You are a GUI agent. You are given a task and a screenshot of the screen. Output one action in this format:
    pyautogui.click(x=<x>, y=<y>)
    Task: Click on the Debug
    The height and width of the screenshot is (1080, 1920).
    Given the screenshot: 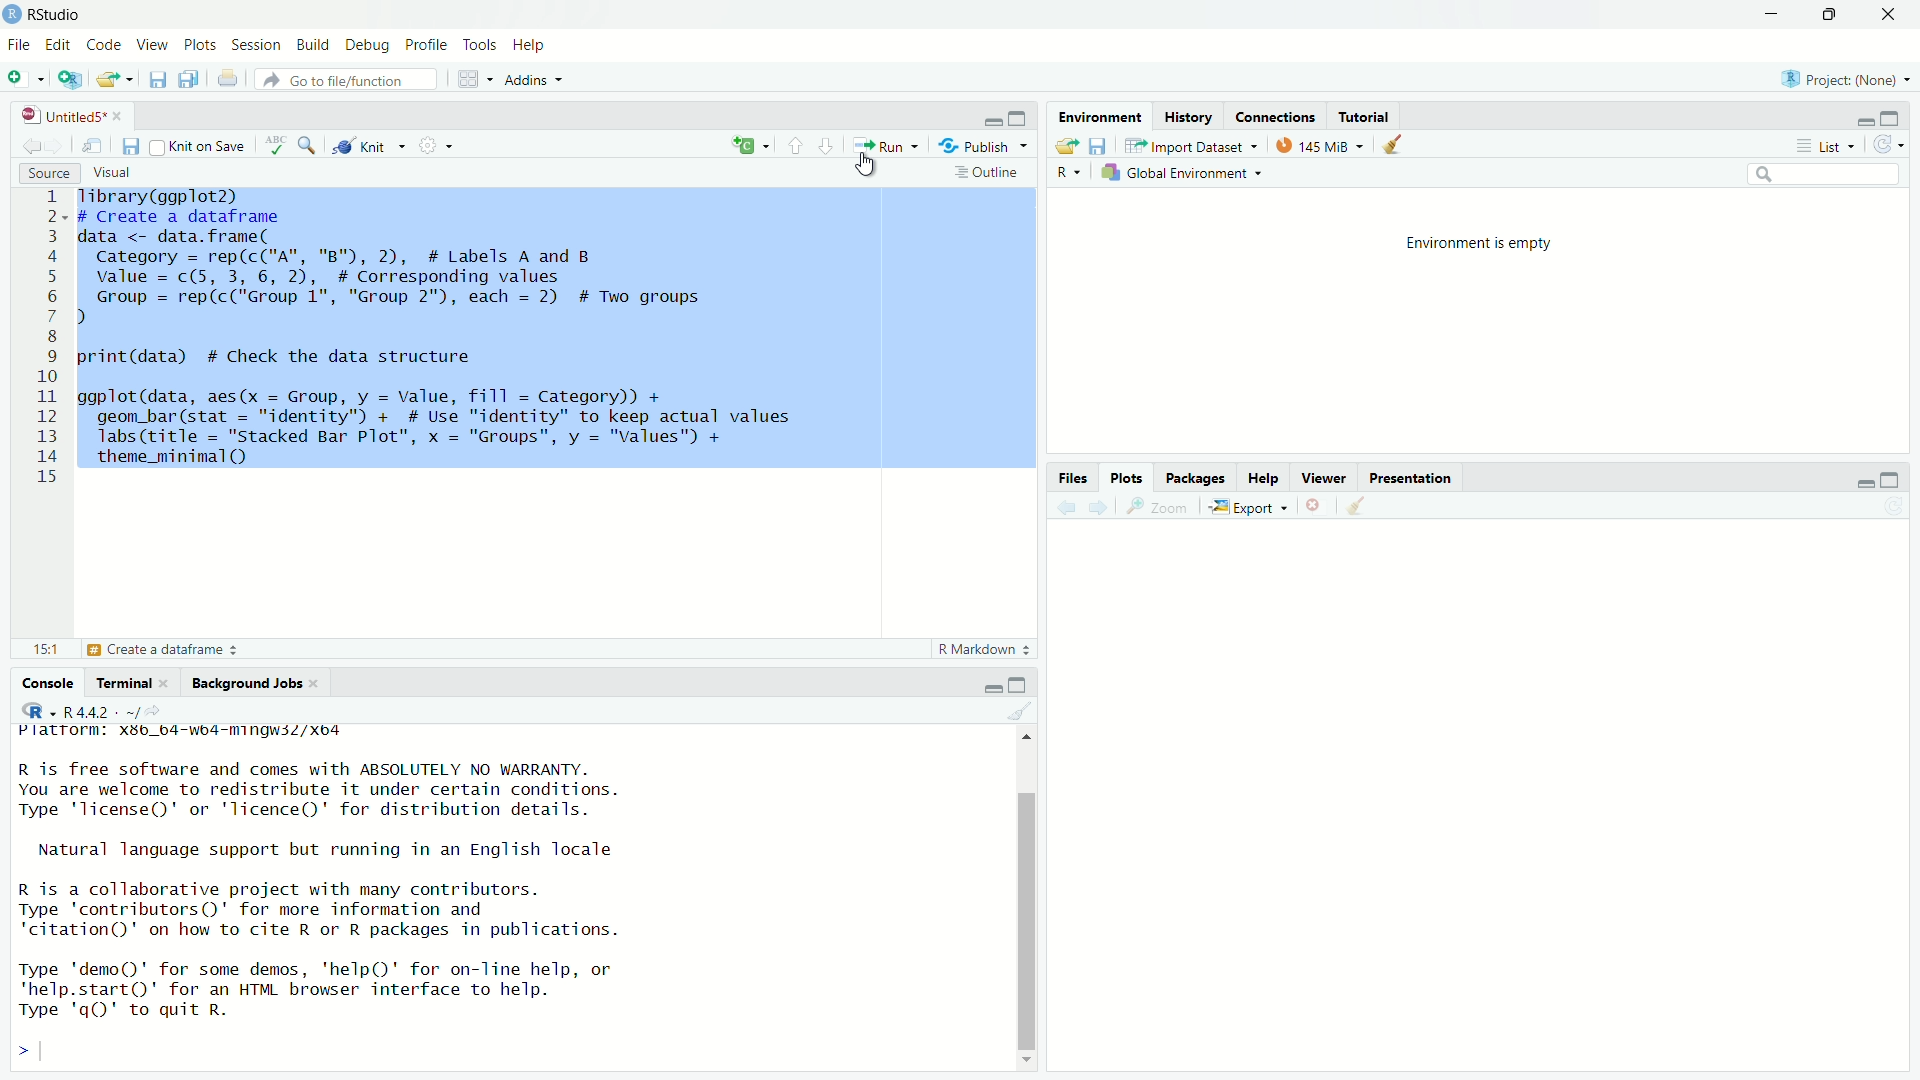 What is the action you would take?
    pyautogui.click(x=367, y=43)
    